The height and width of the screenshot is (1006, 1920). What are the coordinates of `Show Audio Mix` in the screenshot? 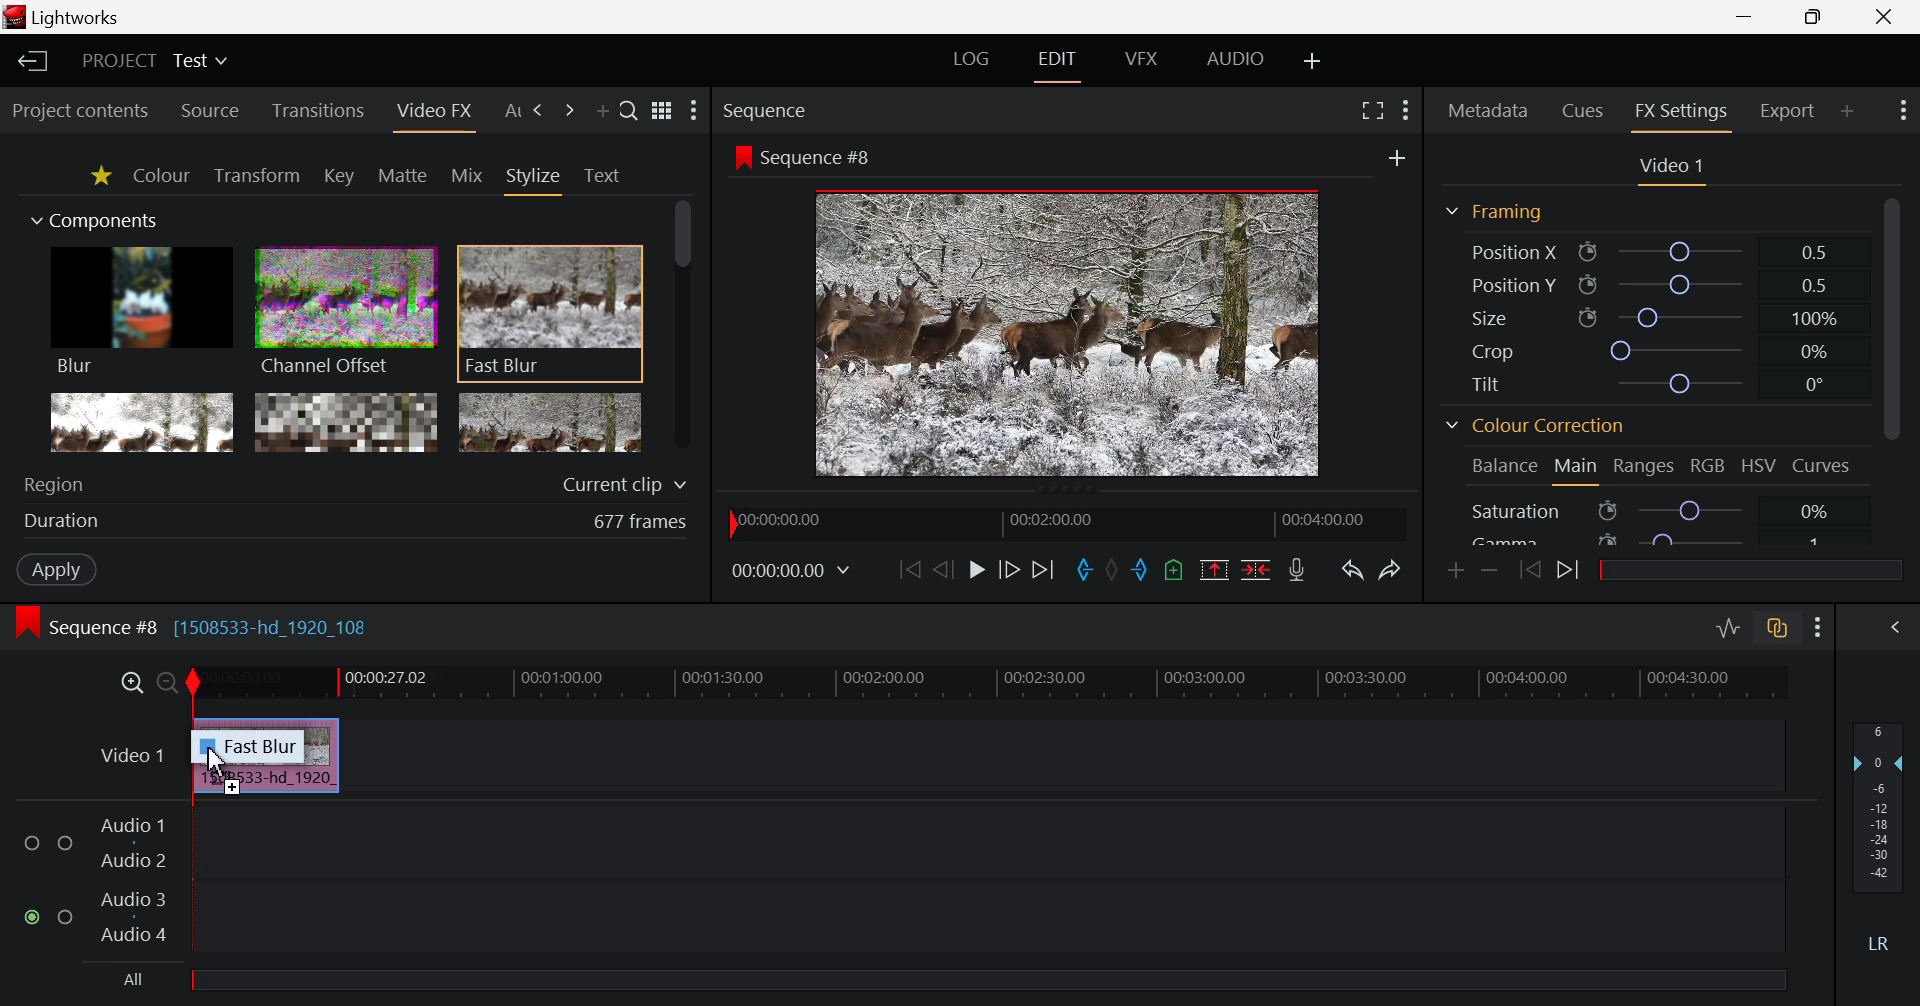 It's located at (1895, 626).